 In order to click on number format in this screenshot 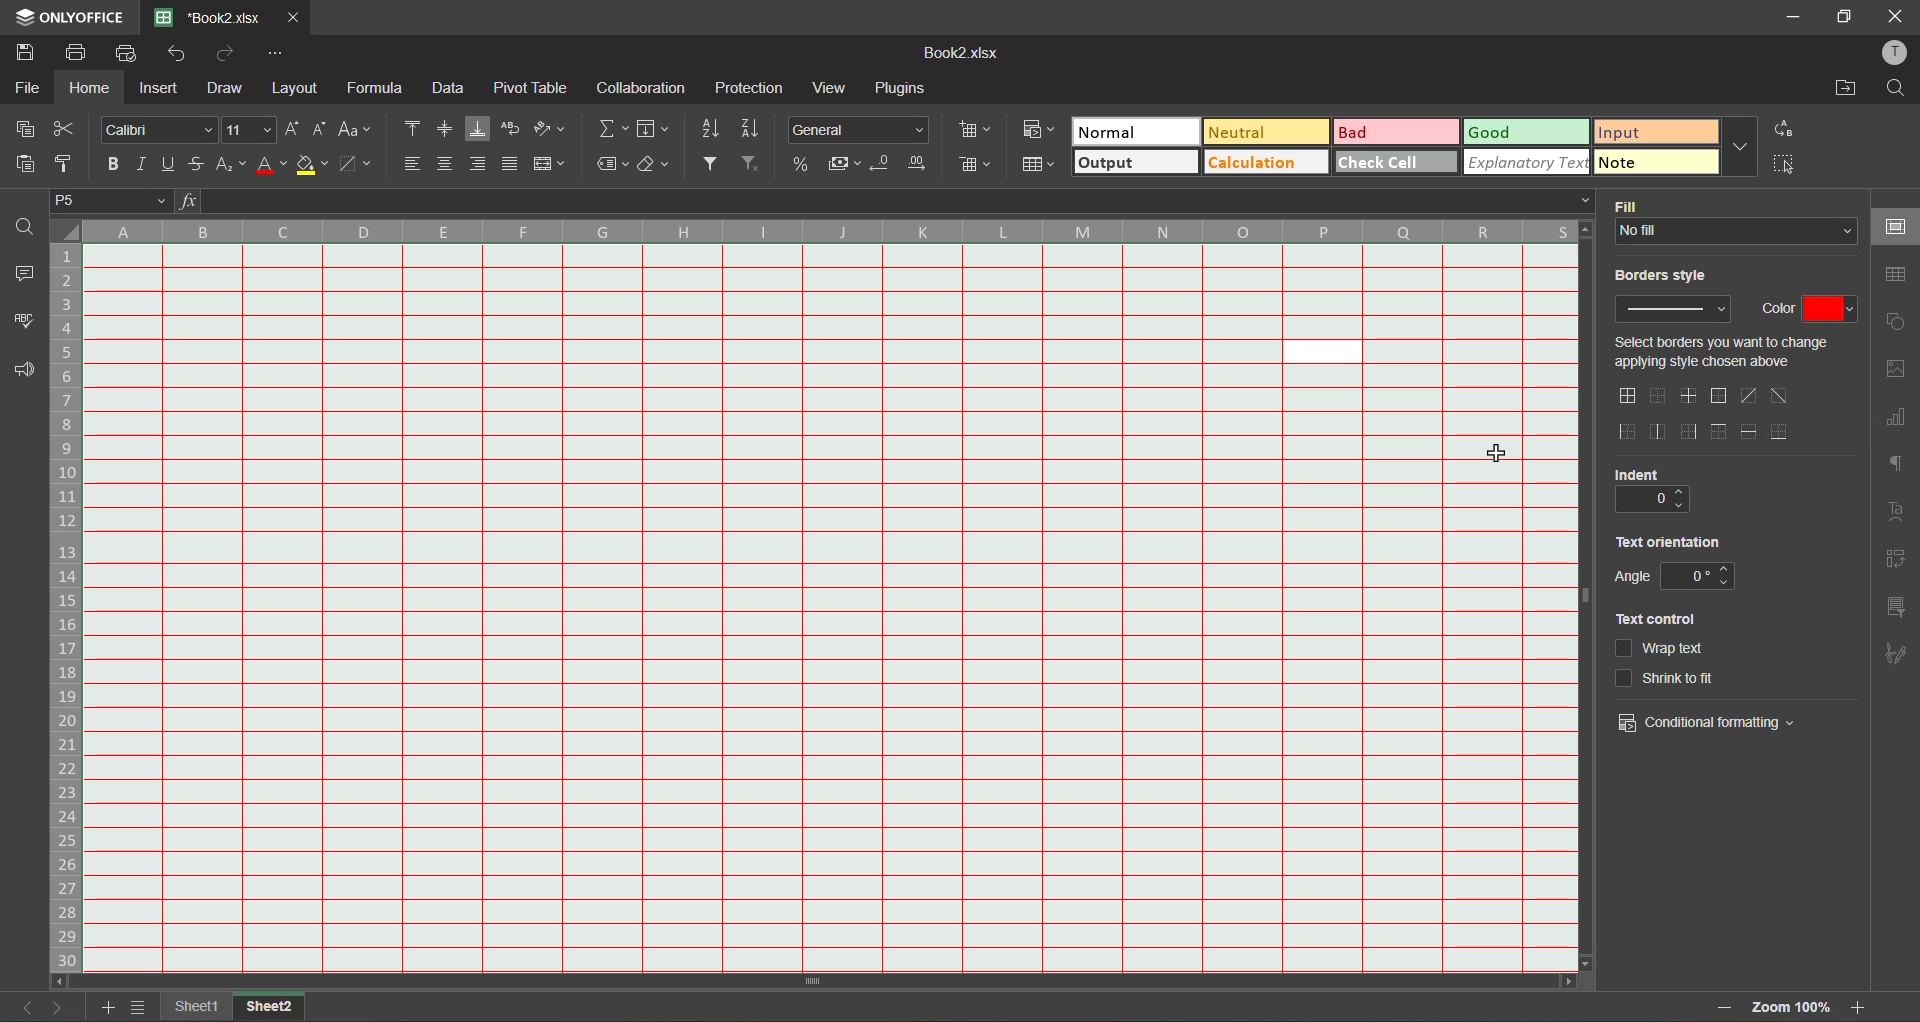, I will do `click(864, 131)`.